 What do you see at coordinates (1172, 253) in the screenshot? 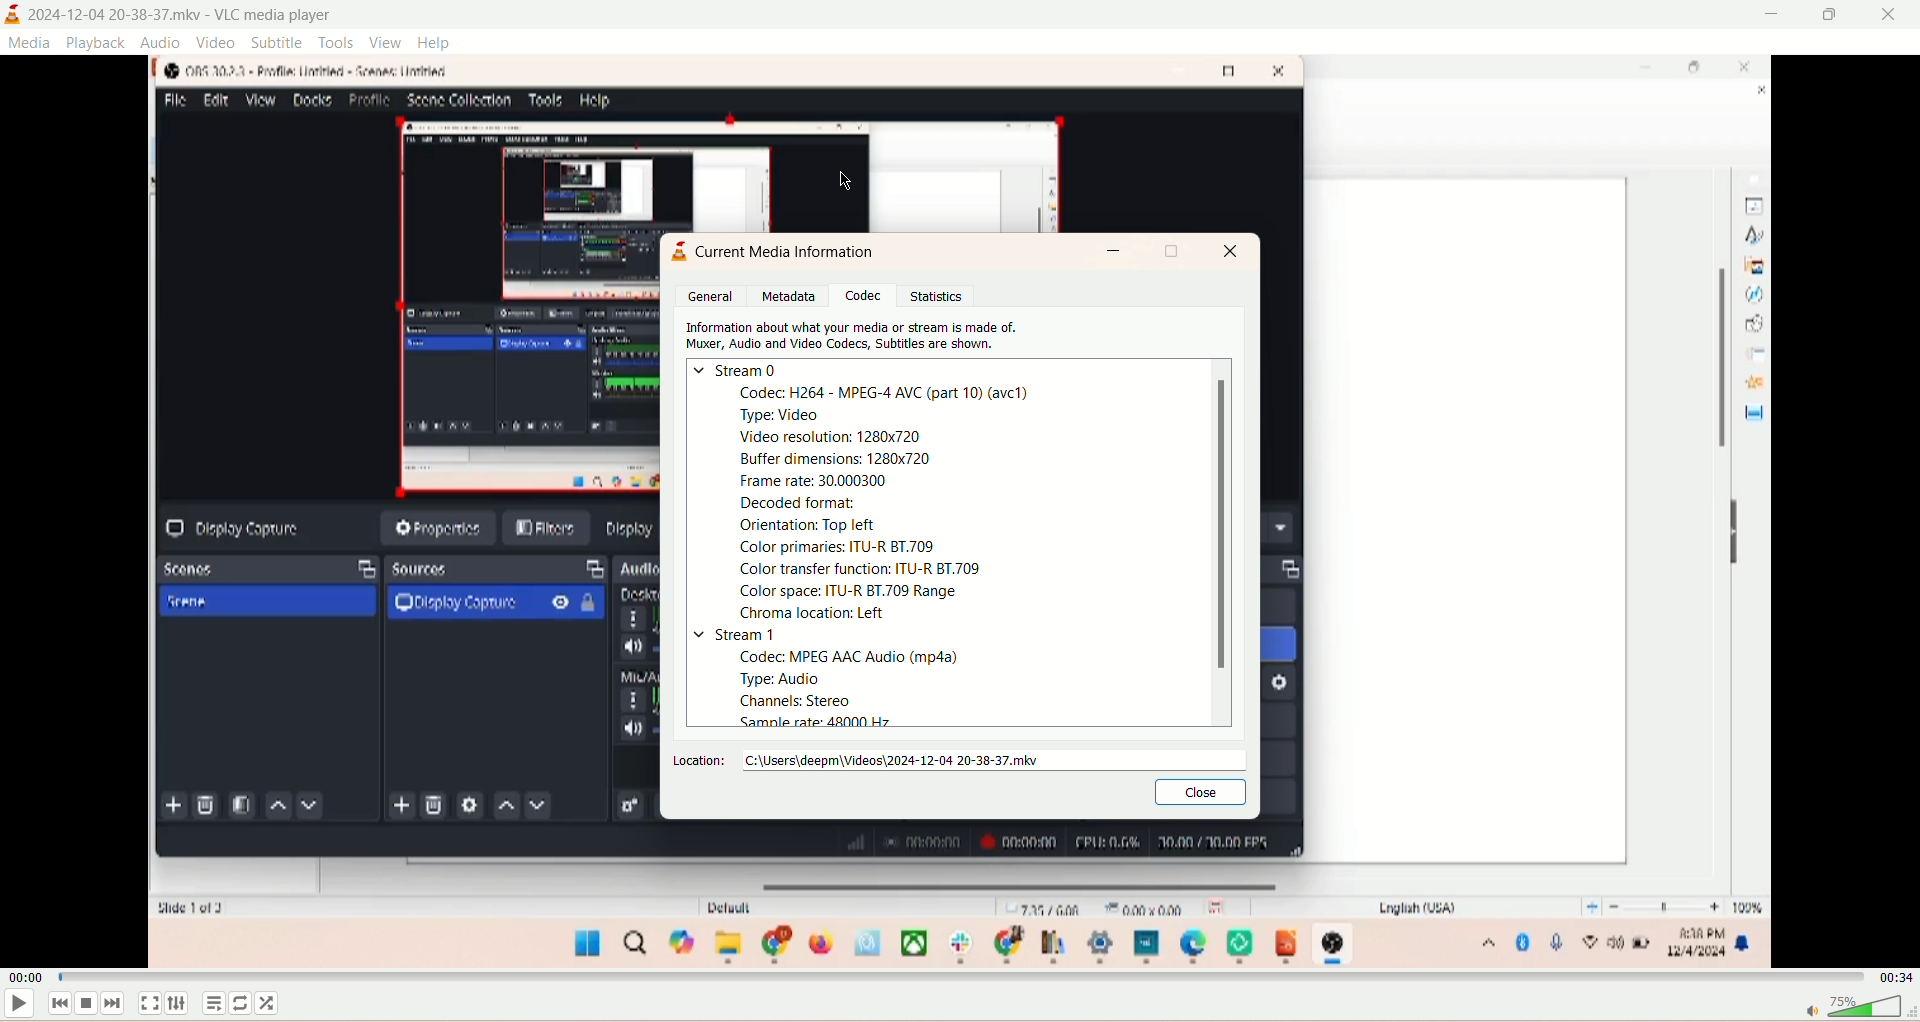
I see `maximize` at bounding box center [1172, 253].